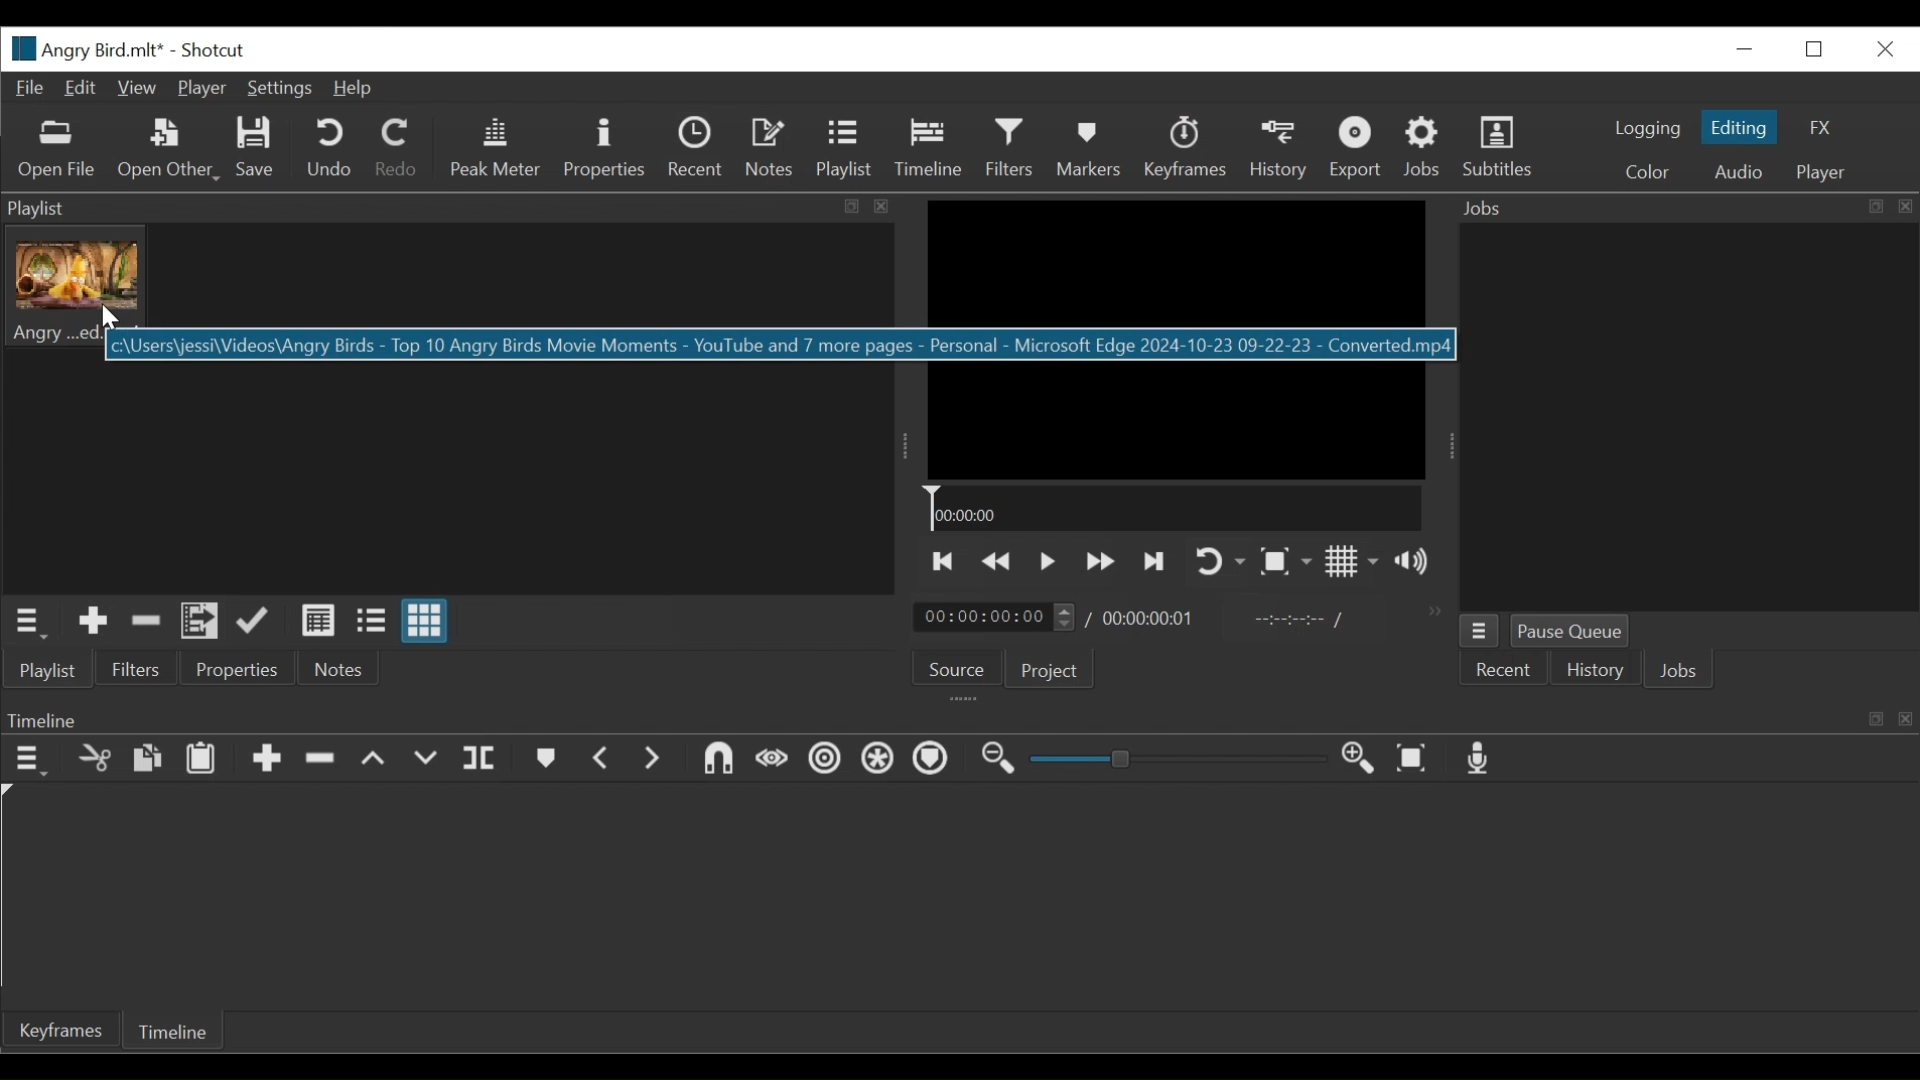  I want to click on Jobs, so click(1421, 145).